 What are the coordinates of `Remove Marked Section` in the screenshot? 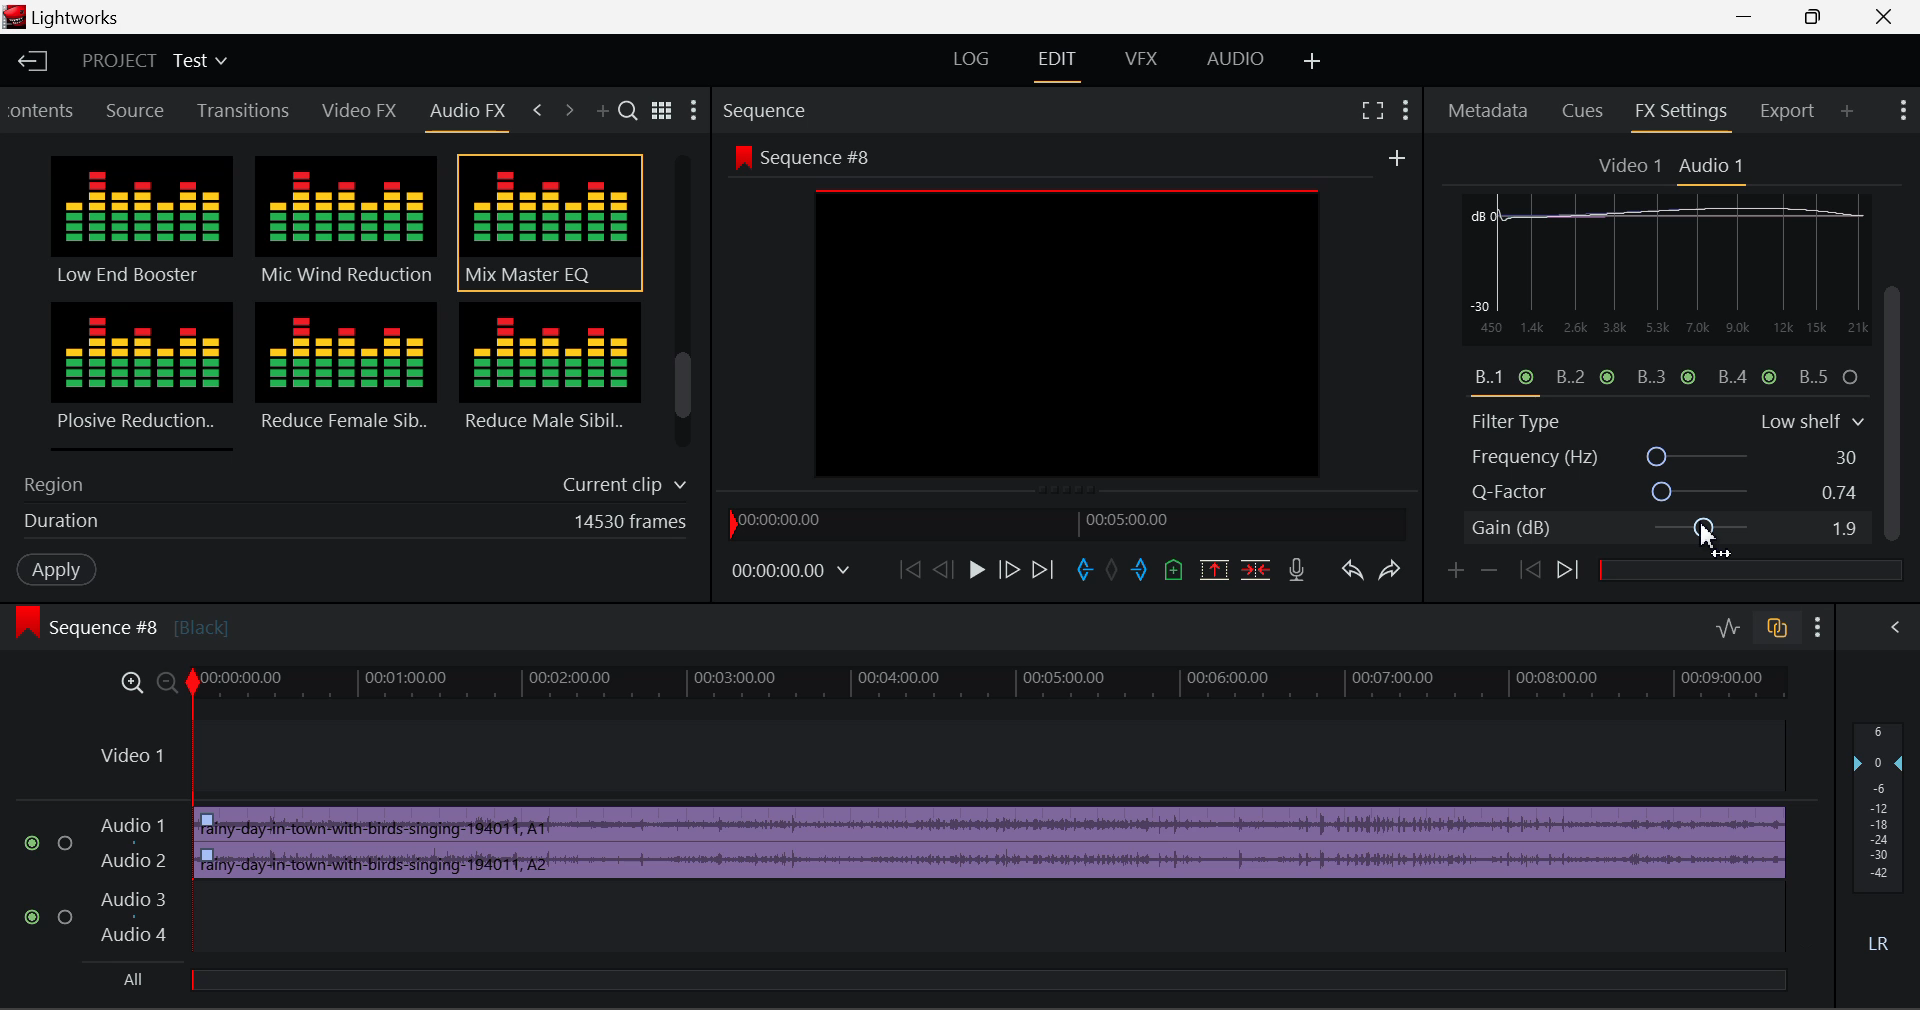 It's located at (1211, 569).